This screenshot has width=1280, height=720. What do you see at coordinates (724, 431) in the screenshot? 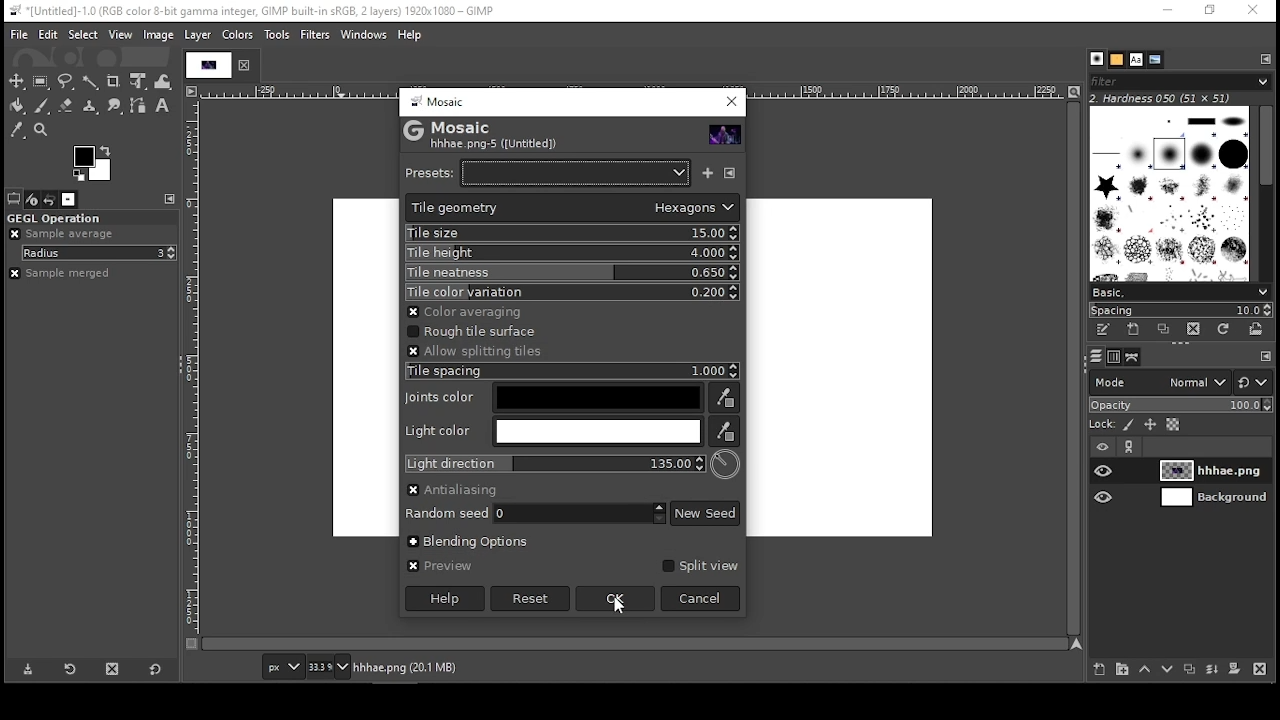
I see `joints color` at bounding box center [724, 431].